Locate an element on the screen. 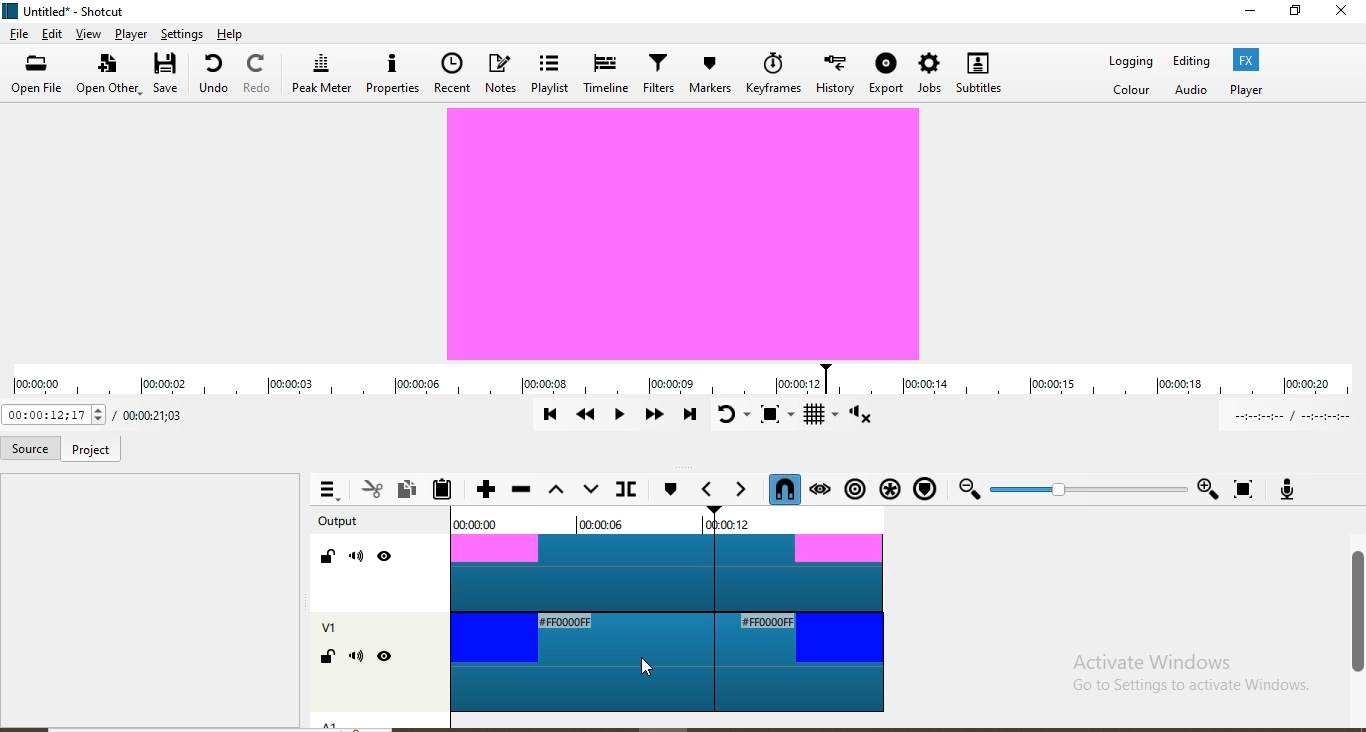 This screenshot has height=732, width=1366. Toggle play or pause is located at coordinates (616, 413).